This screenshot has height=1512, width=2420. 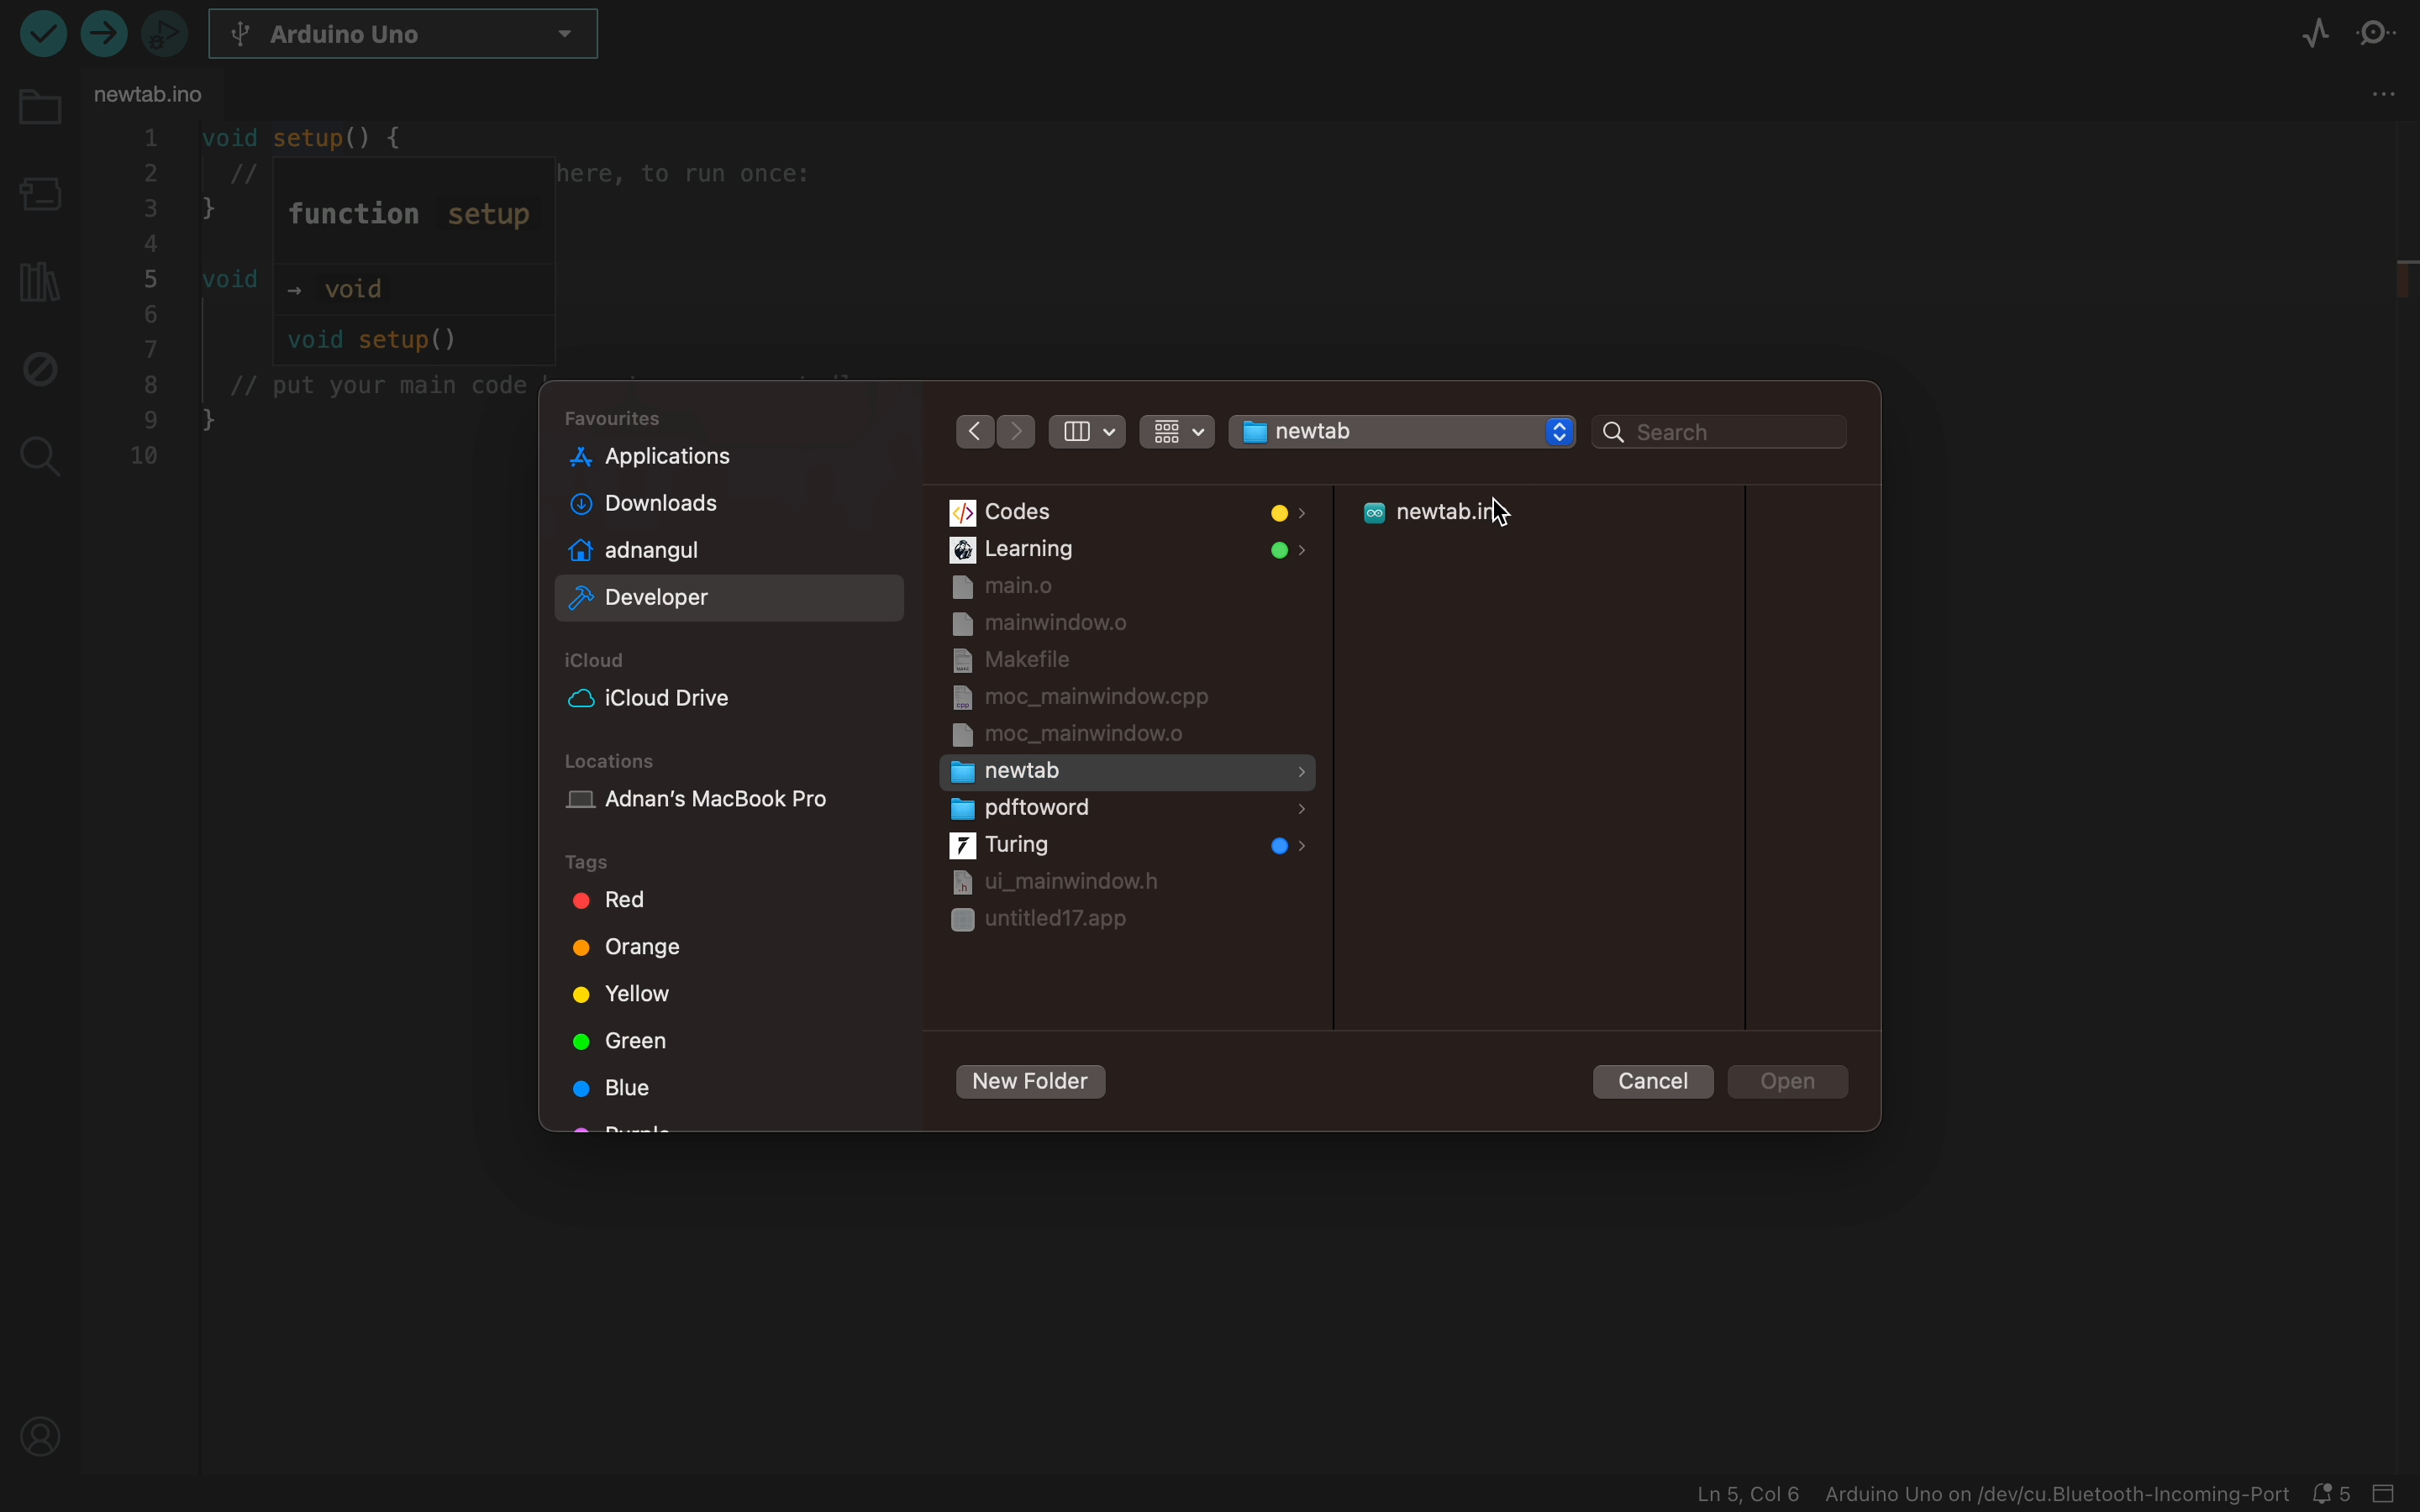 I want to click on downloads, so click(x=694, y=505).